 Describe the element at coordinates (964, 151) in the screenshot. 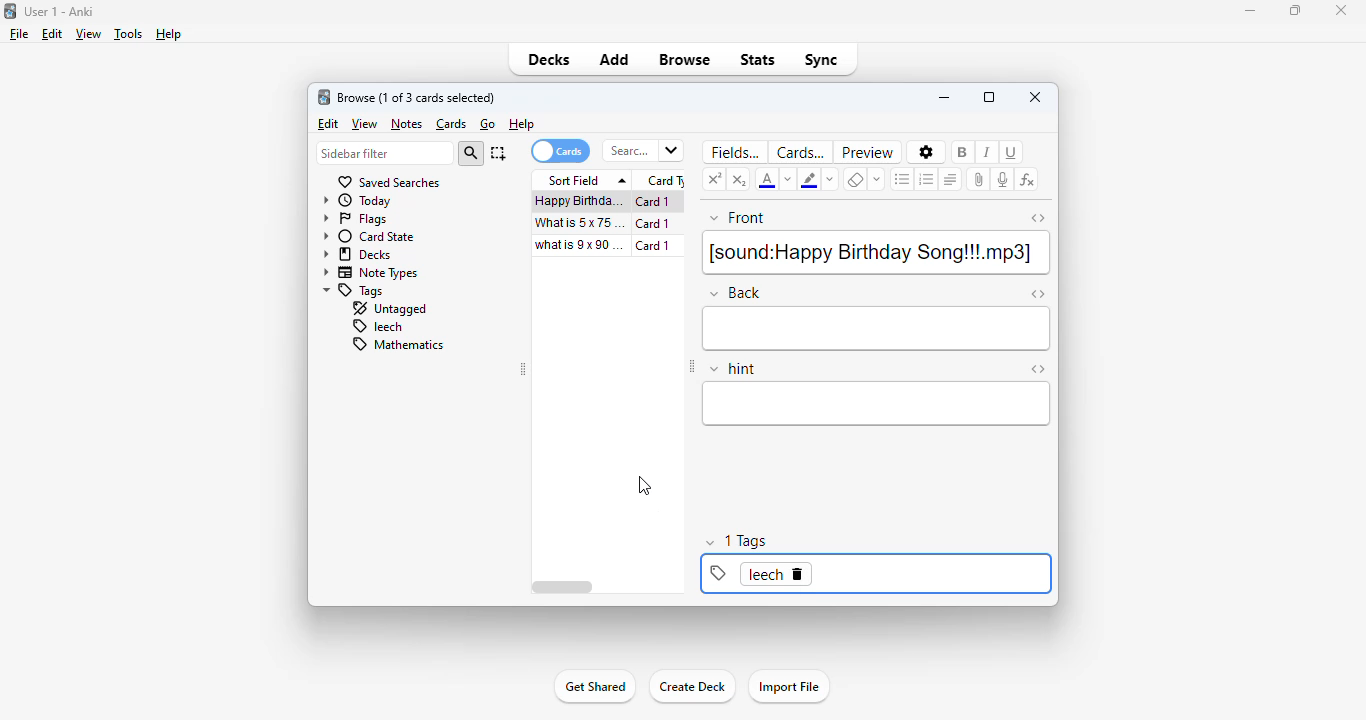

I see `bols` at that location.